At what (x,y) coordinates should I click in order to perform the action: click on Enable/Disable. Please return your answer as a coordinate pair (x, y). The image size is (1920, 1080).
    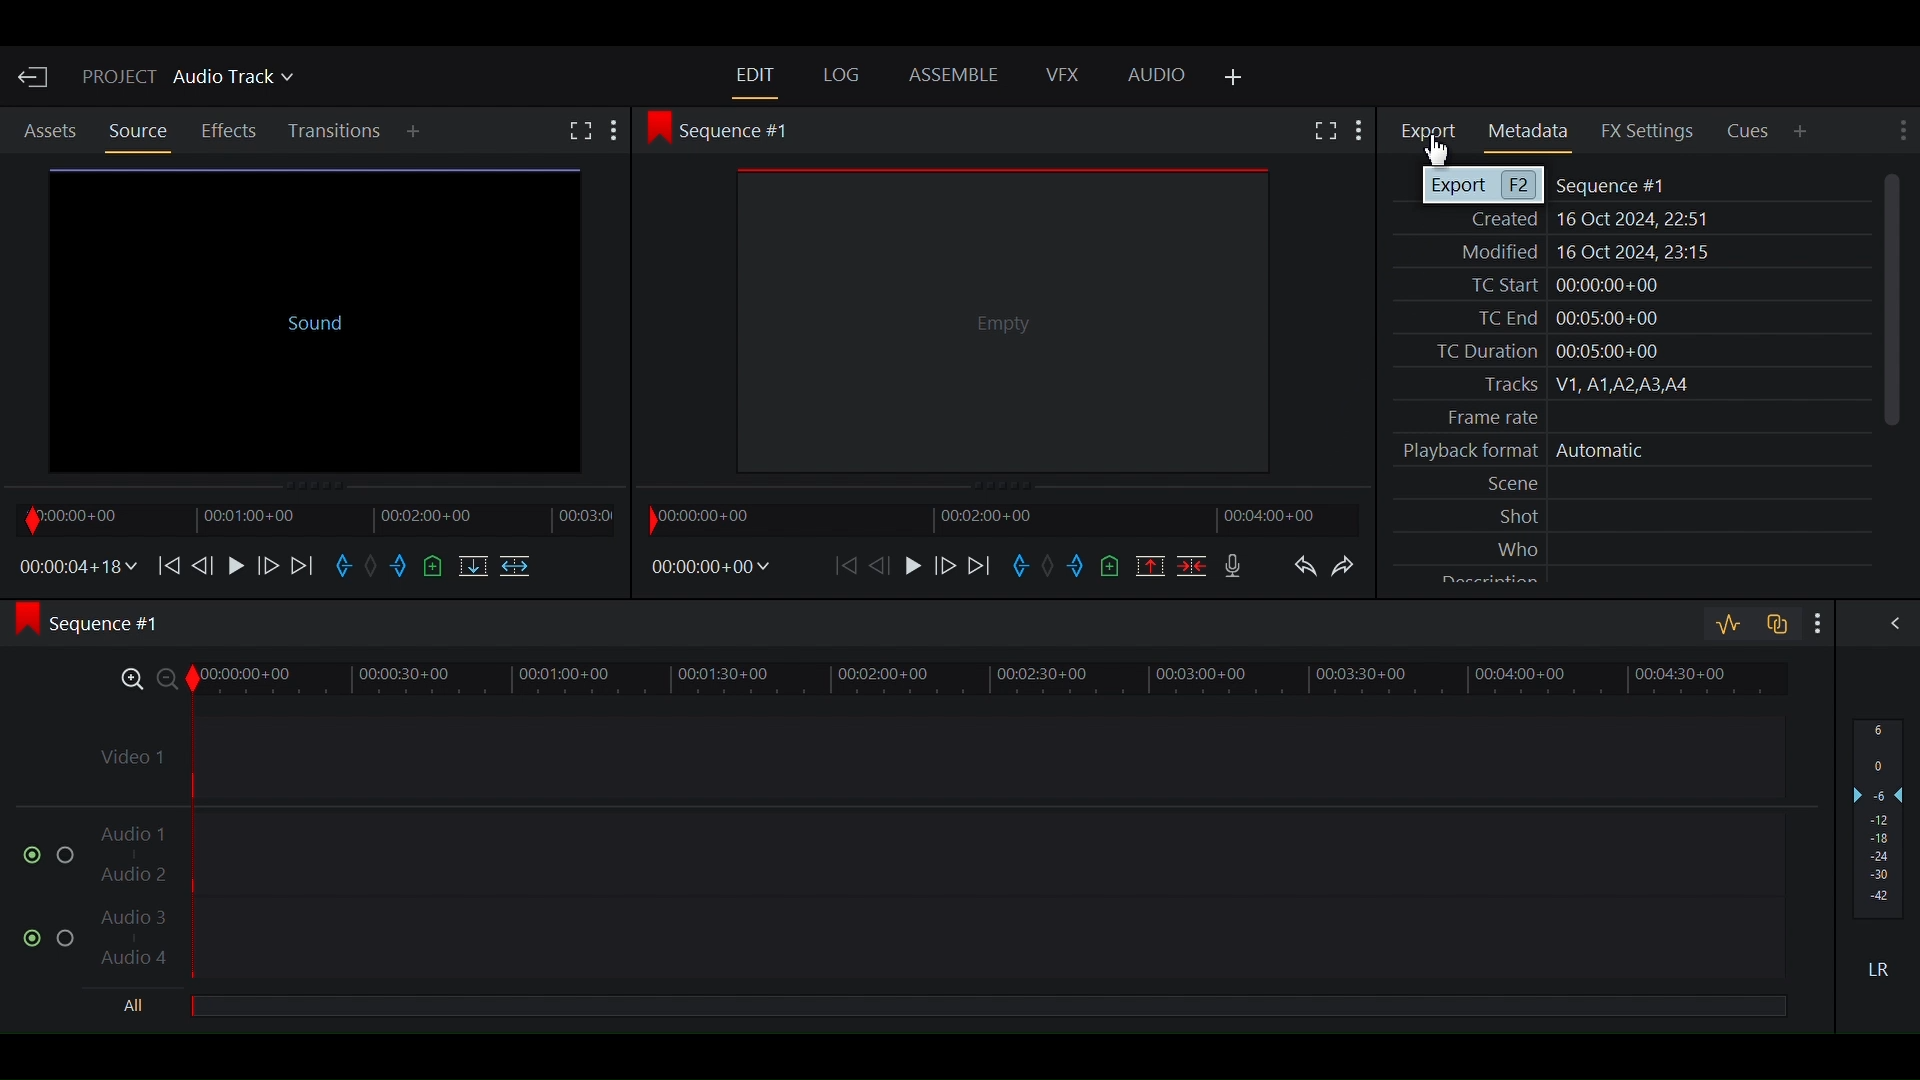
    Looking at the image, I should click on (50, 934).